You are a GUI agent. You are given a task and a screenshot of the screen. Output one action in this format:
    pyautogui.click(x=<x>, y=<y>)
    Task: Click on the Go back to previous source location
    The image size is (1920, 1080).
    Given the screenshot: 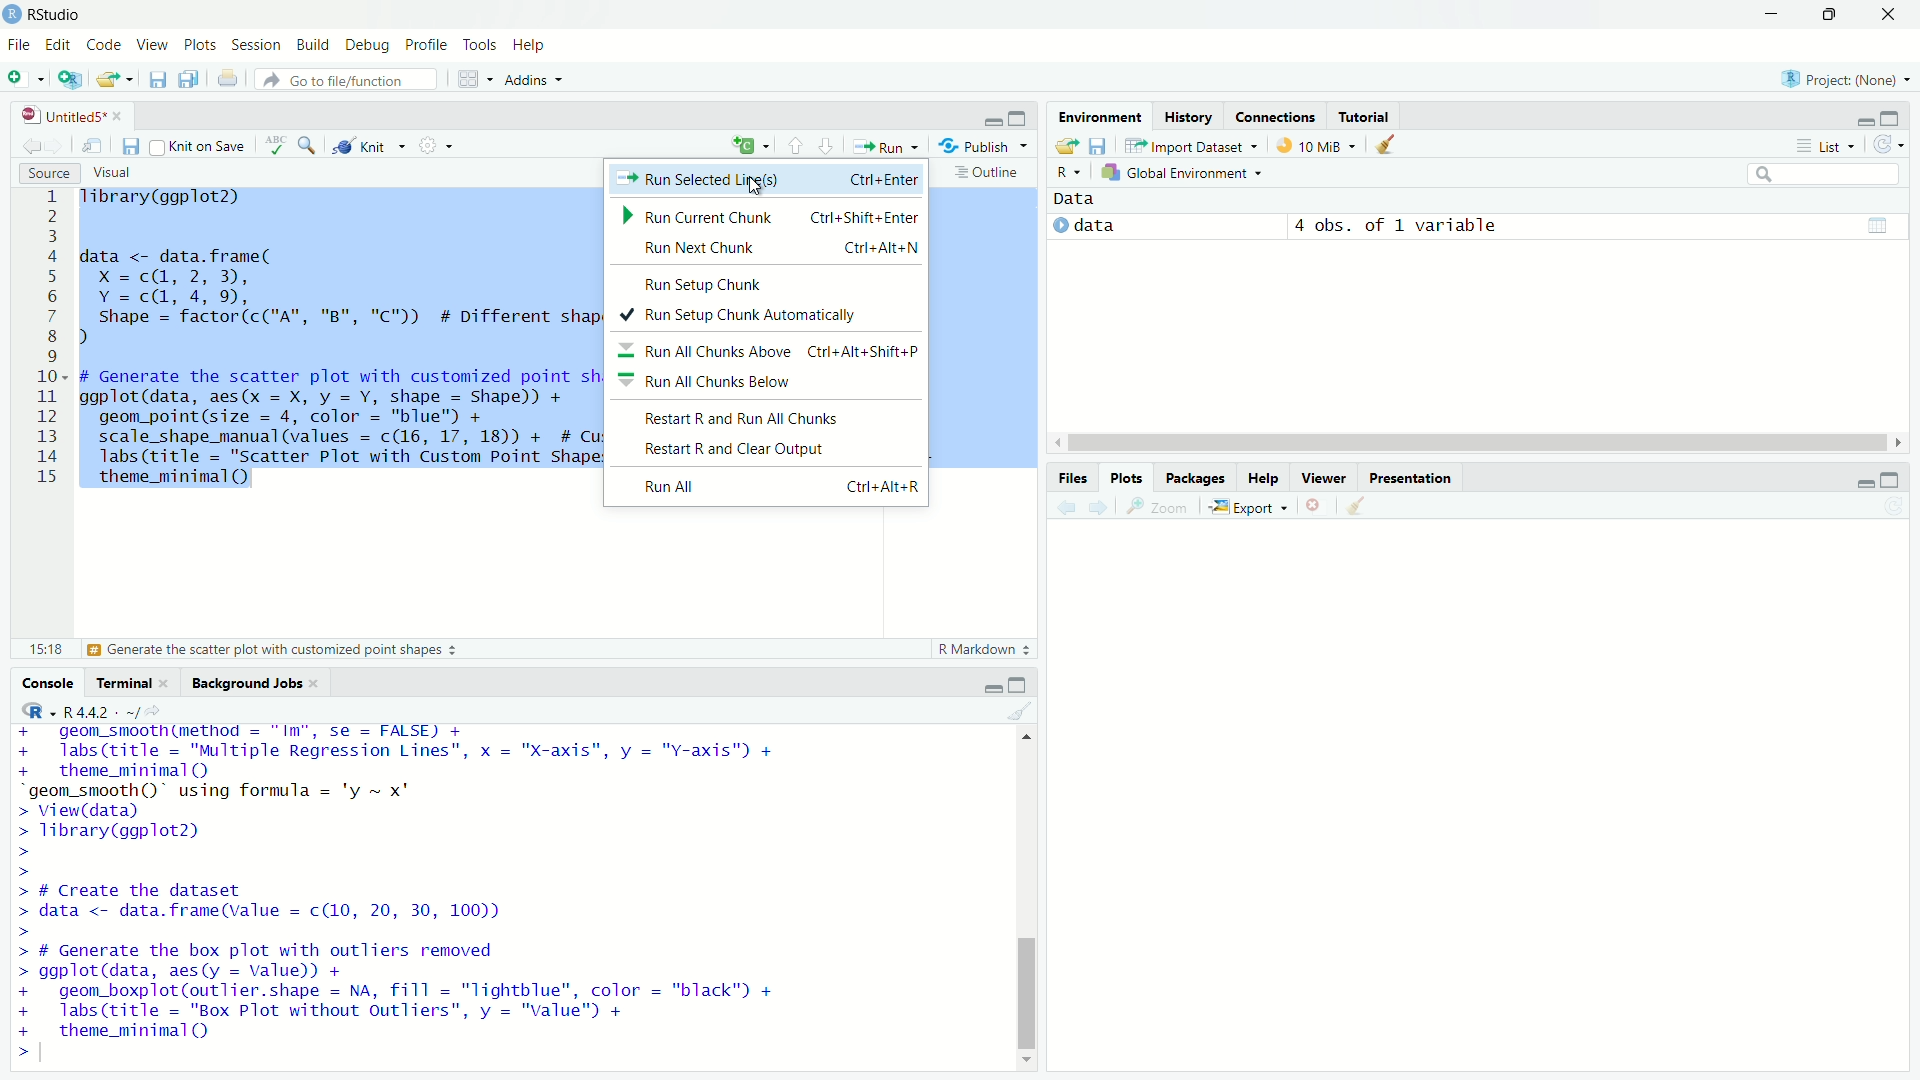 What is the action you would take?
    pyautogui.click(x=30, y=145)
    